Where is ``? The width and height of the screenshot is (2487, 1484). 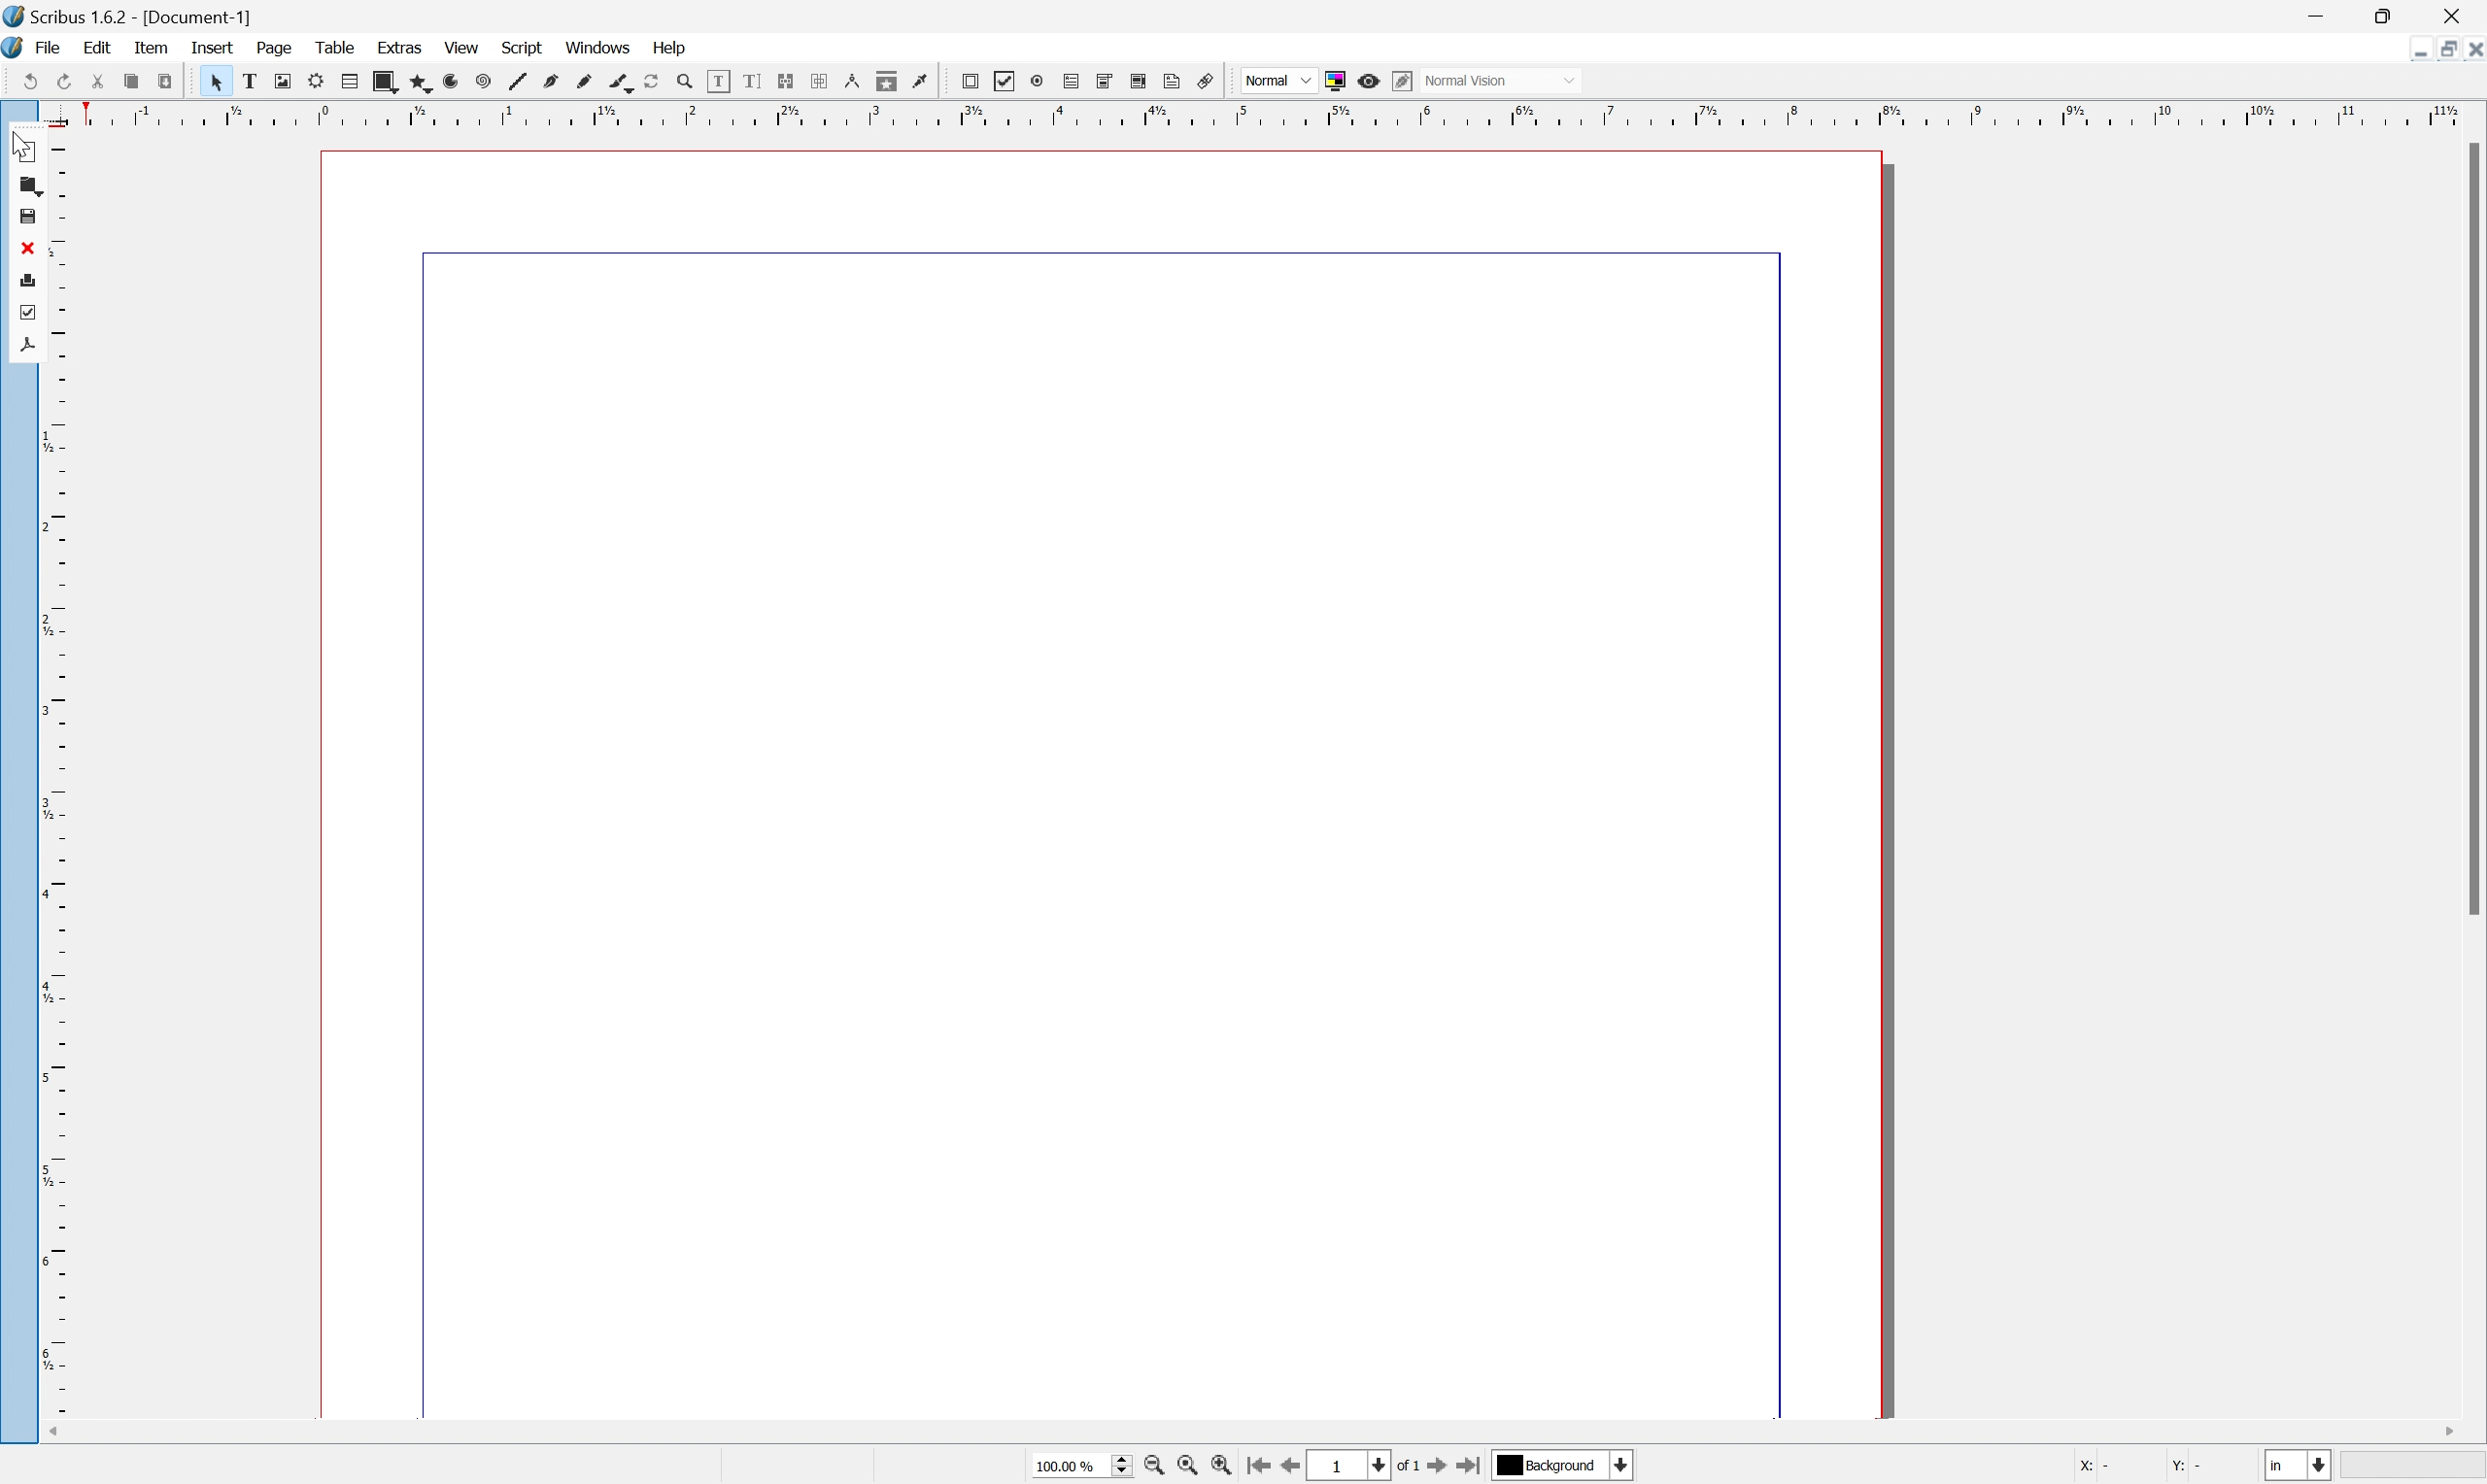
 is located at coordinates (1279, 81).